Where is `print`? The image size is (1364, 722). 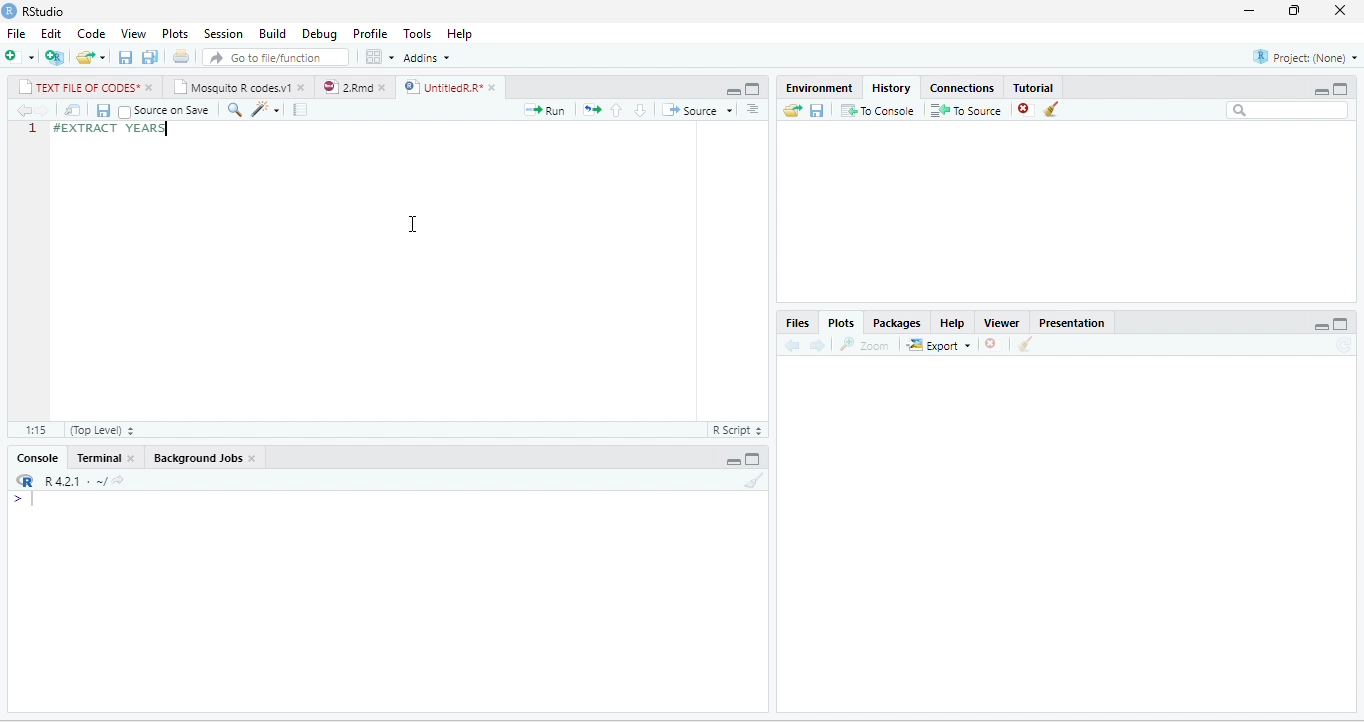 print is located at coordinates (180, 56).